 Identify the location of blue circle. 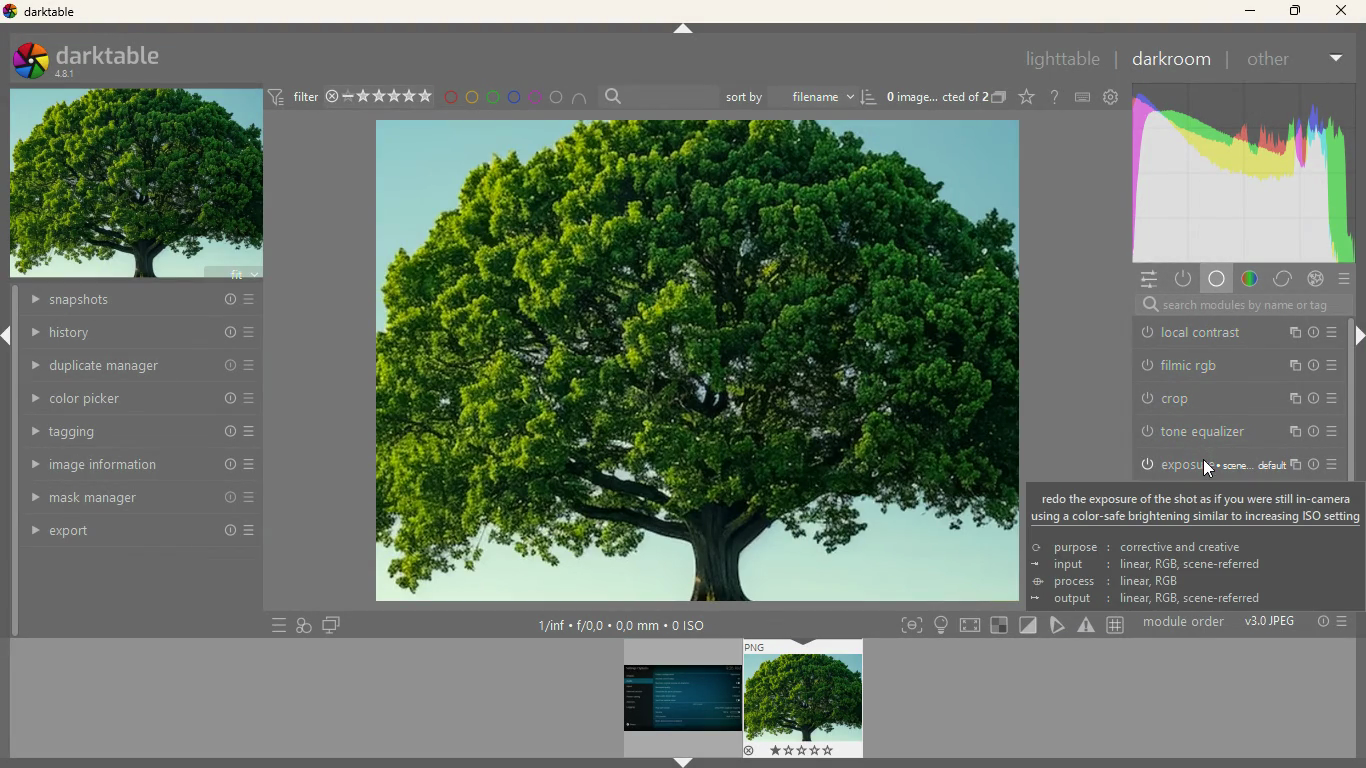
(513, 96).